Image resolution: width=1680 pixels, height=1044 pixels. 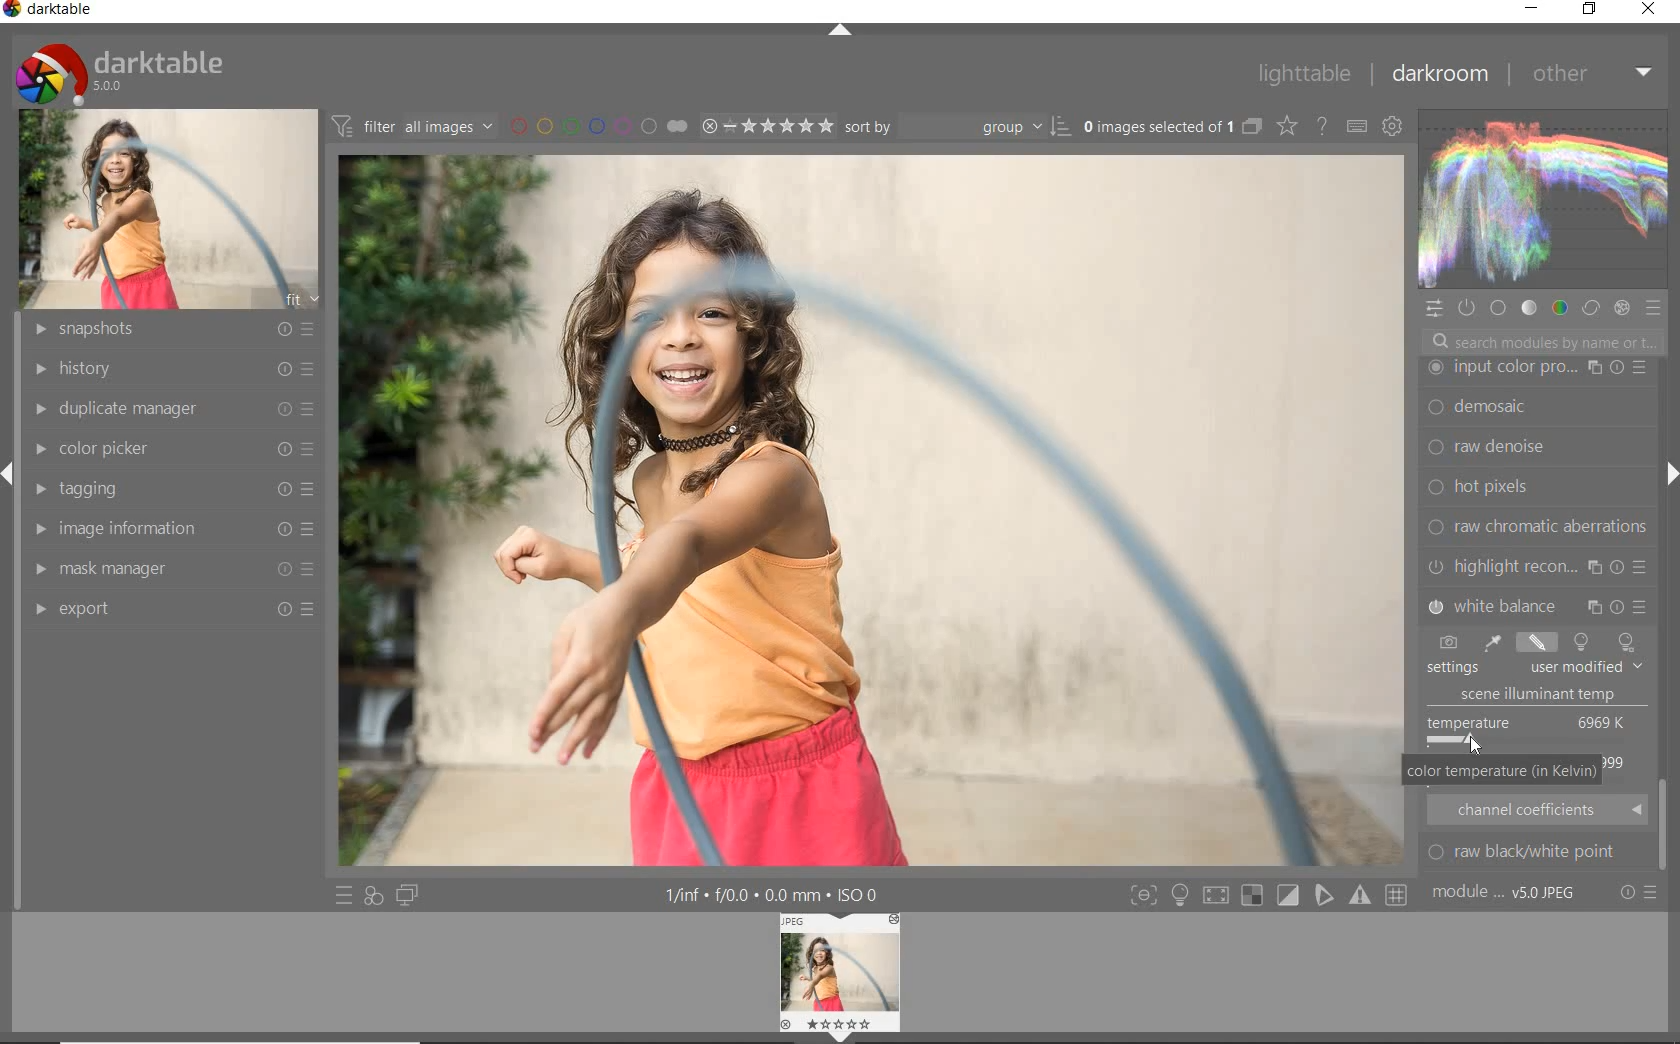 I want to click on preset, so click(x=1656, y=312).